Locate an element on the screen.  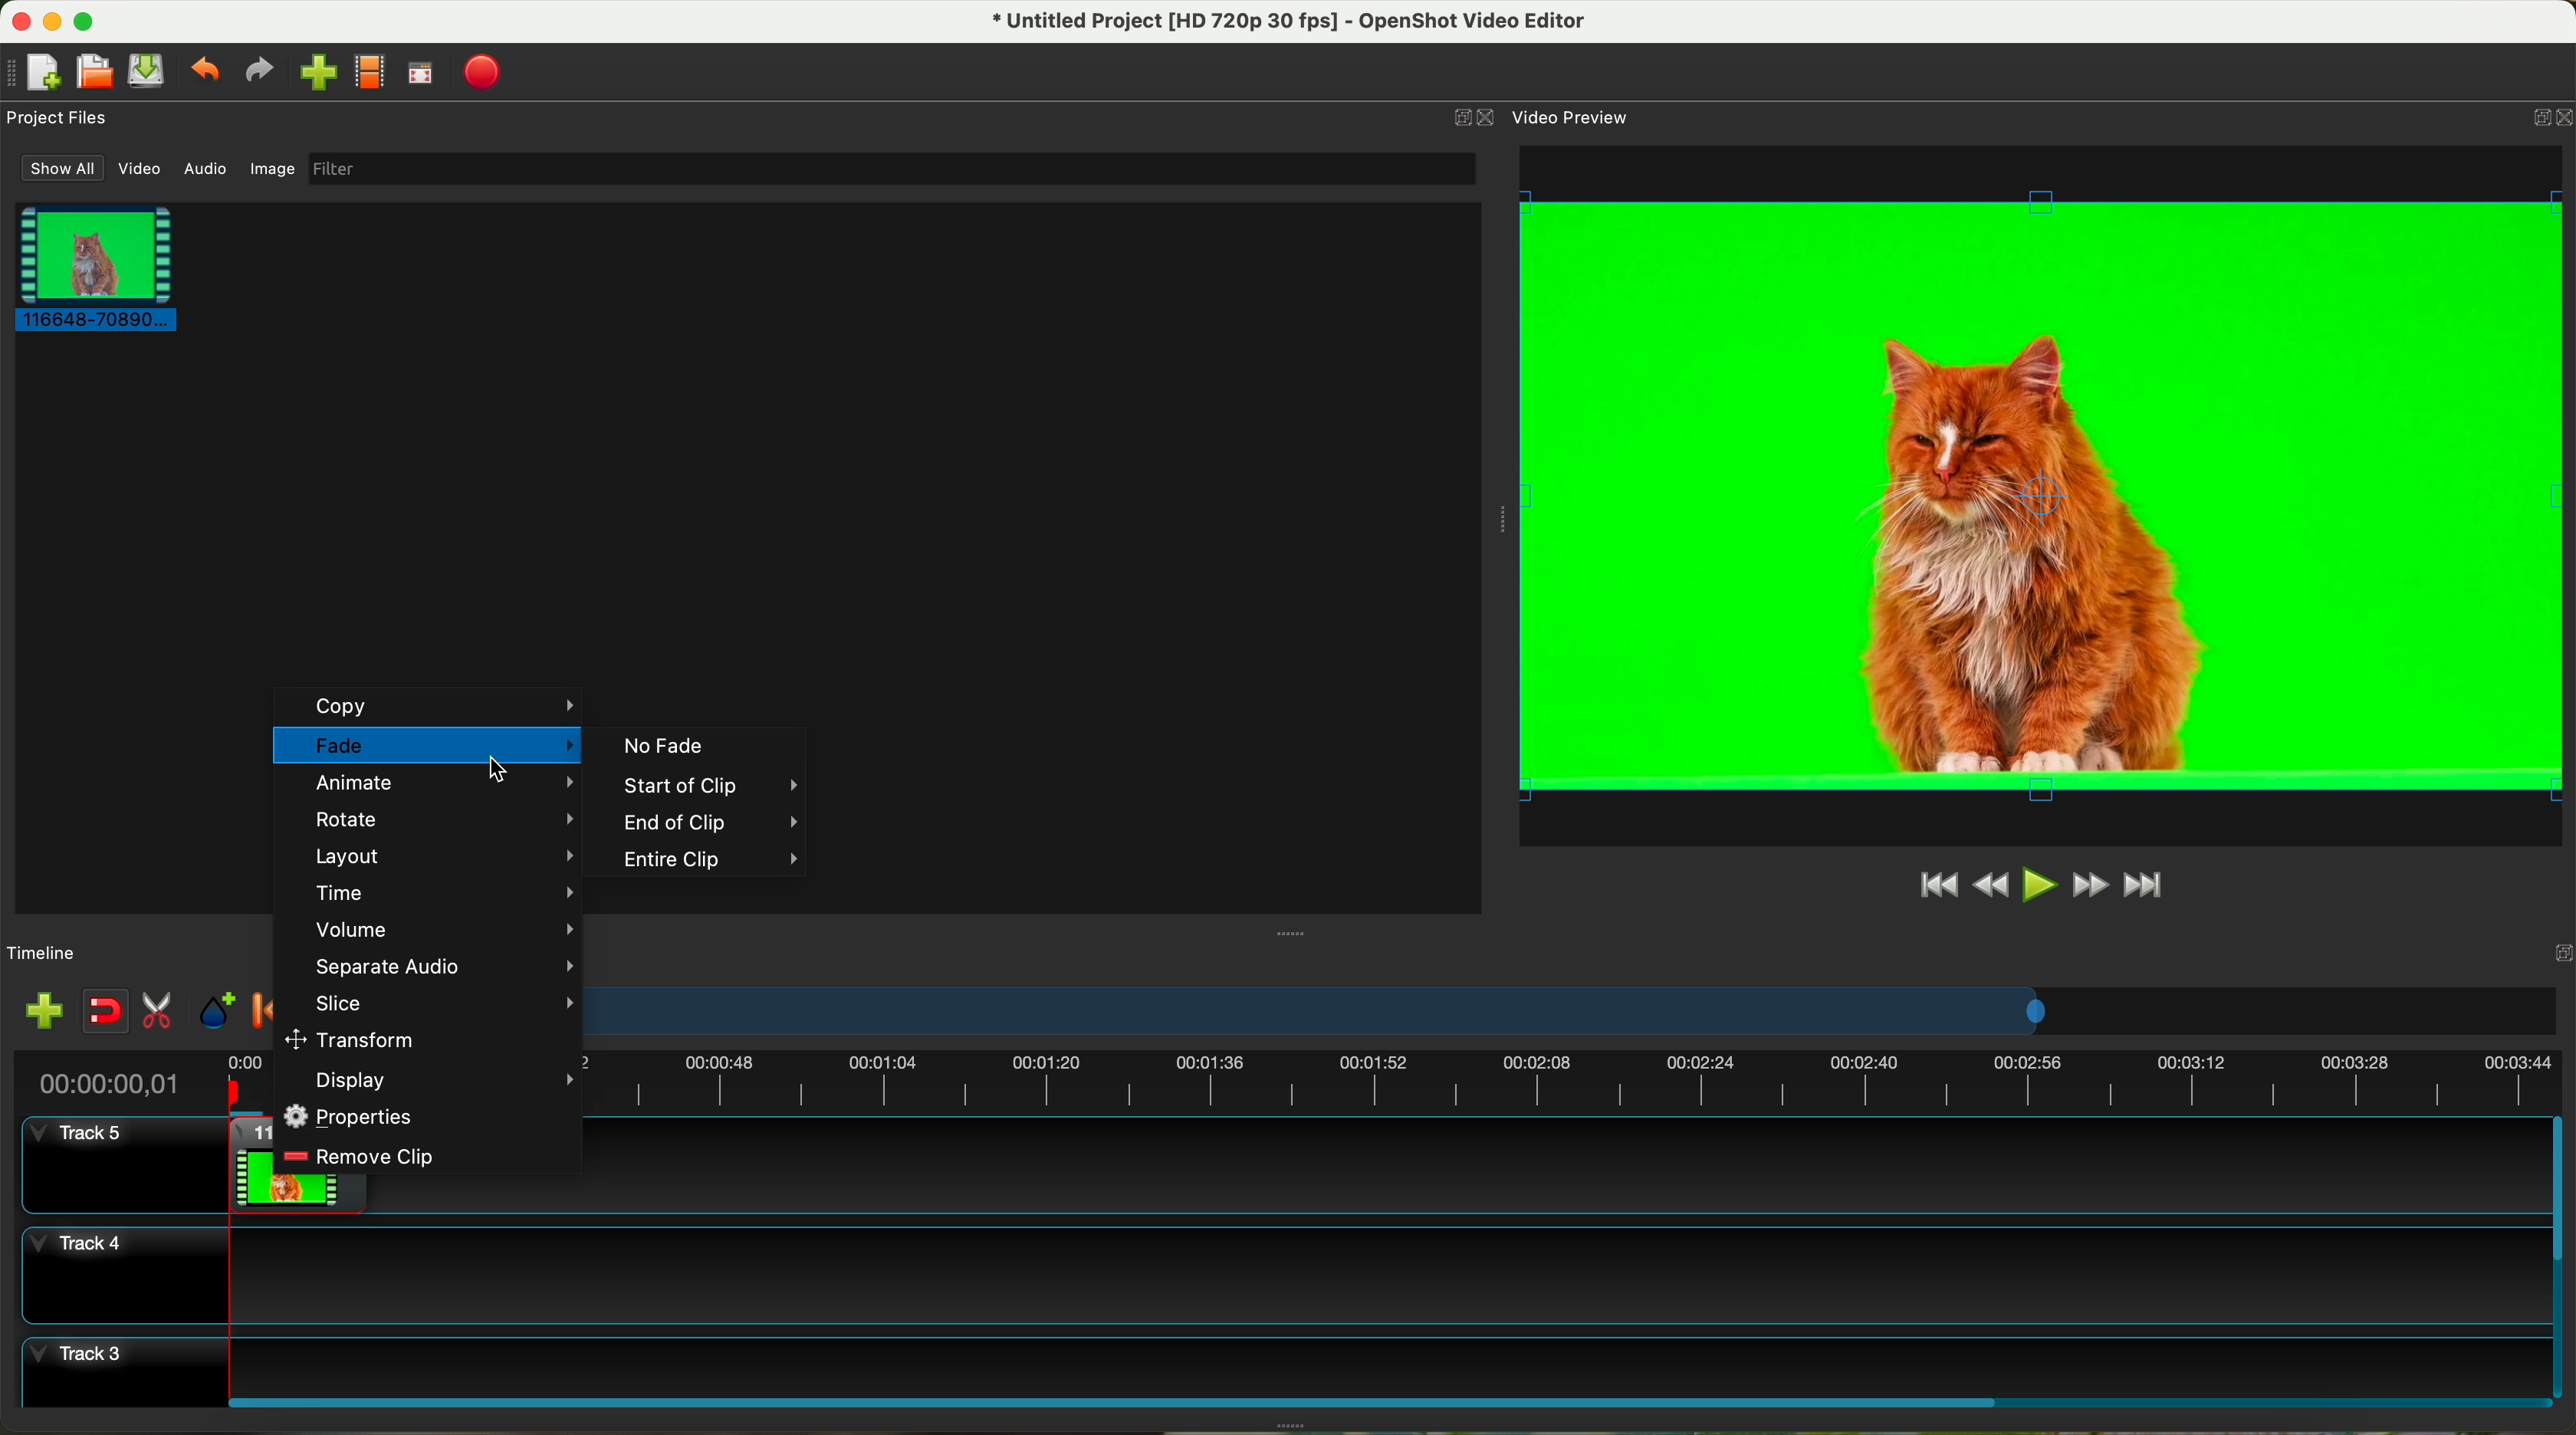
file name is located at coordinates (1291, 22).